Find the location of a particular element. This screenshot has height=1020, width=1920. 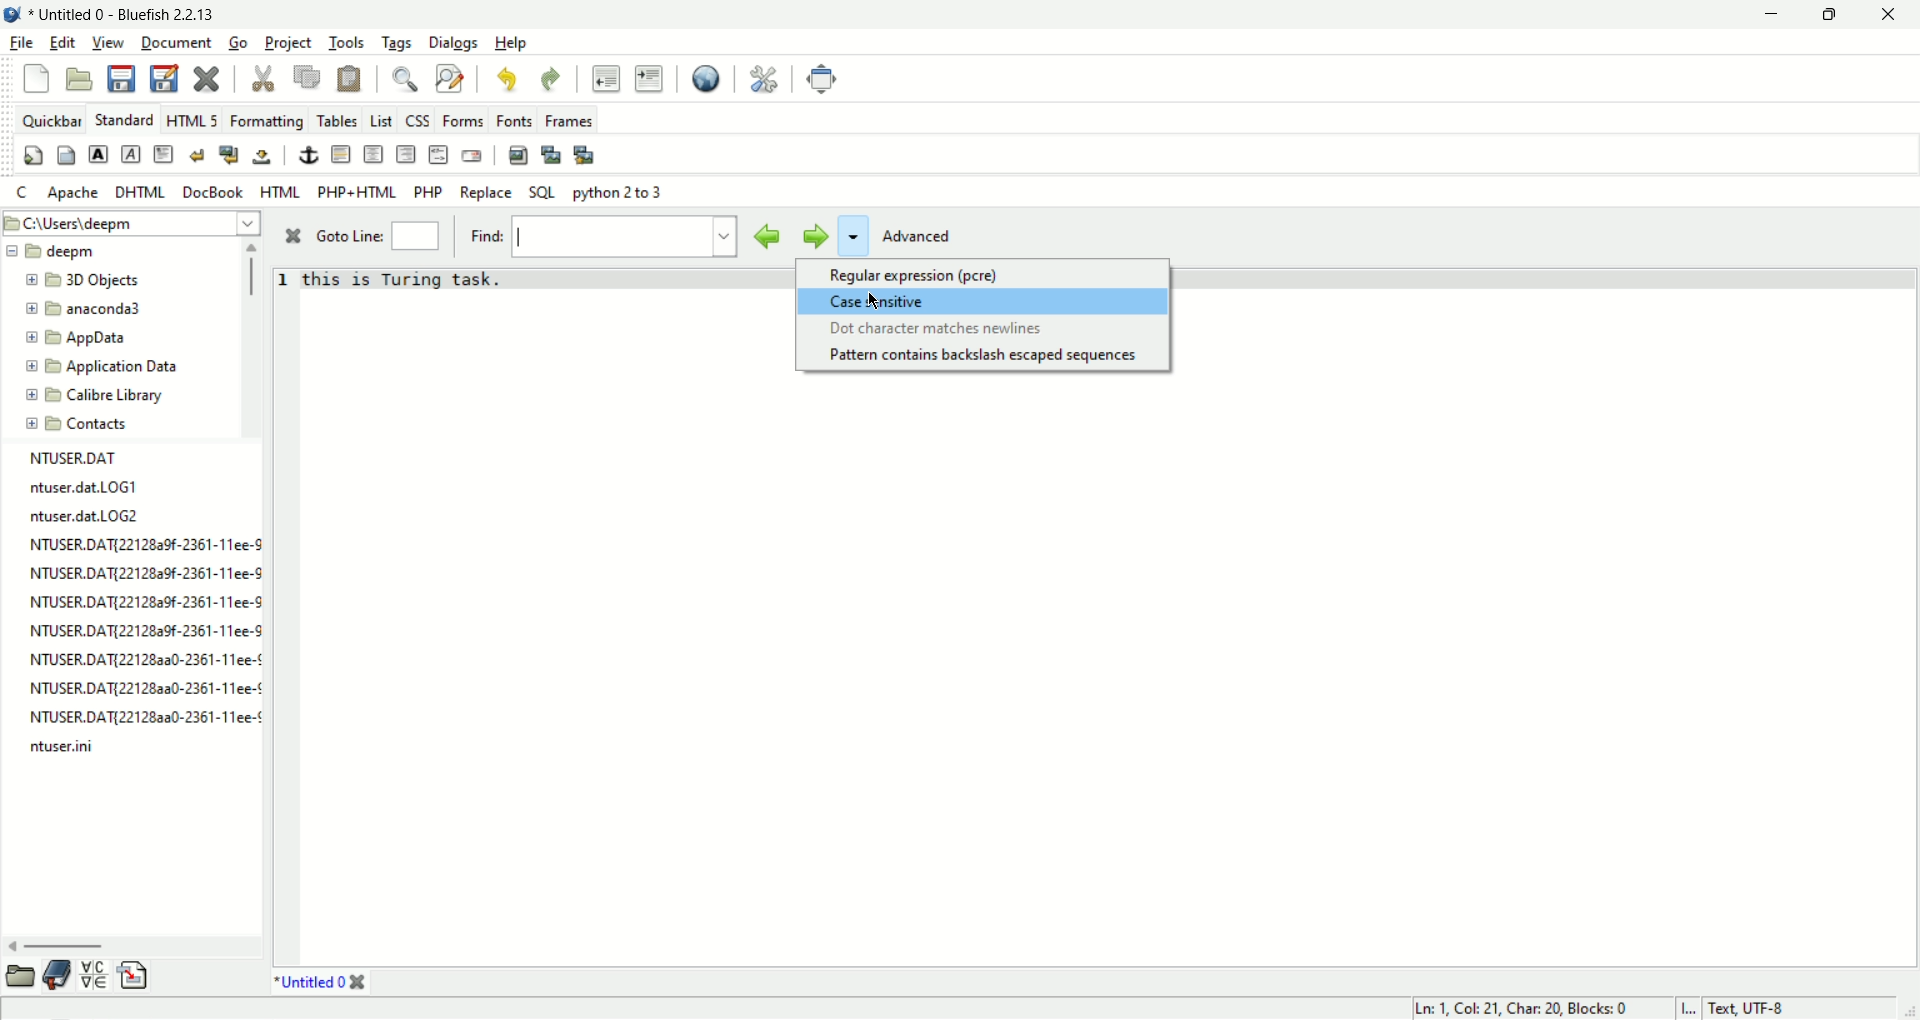

NTUSER.DATI221282a9f-2361-11ee-8 is located at coordinates (142, 630).